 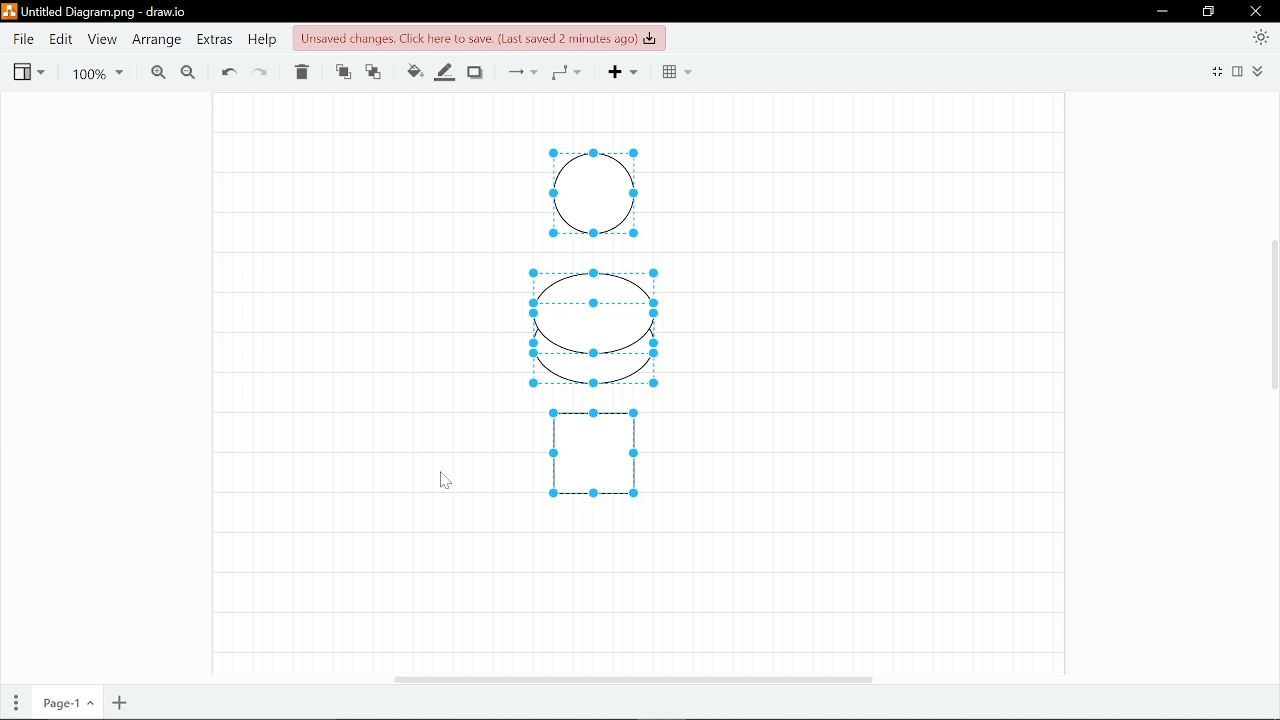 What do you see at coordinates (300, 73) in the screenshot?
I see `Delete` at bounding box center [300, 73].